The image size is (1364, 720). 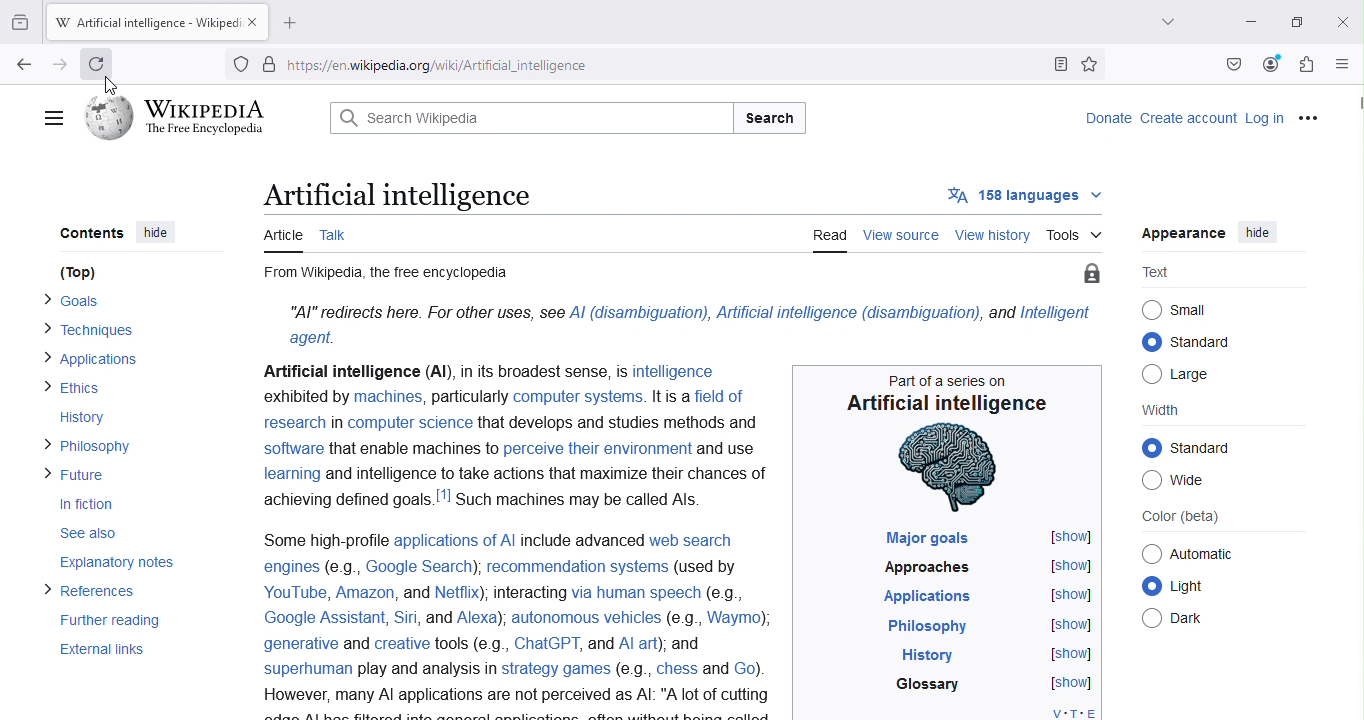 I want to click on V-T-E, so click(x=1078, y=710).